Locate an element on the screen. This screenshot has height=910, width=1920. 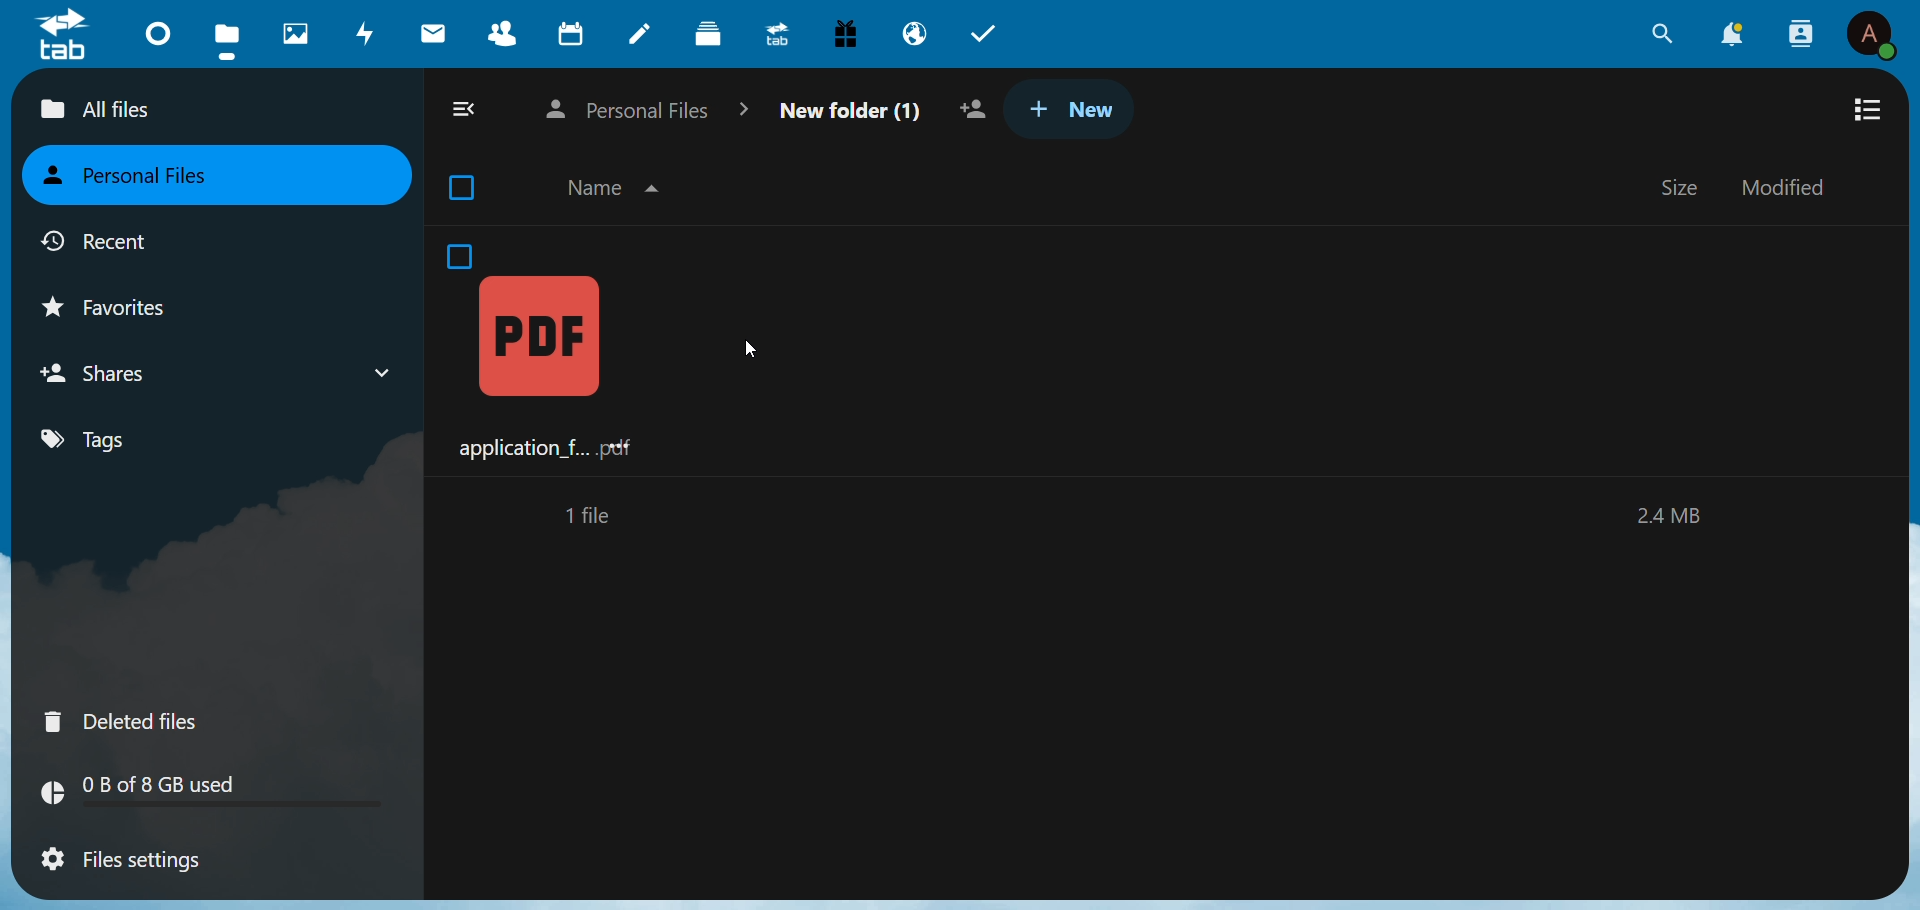
search is located at coordinates (1657, 36).